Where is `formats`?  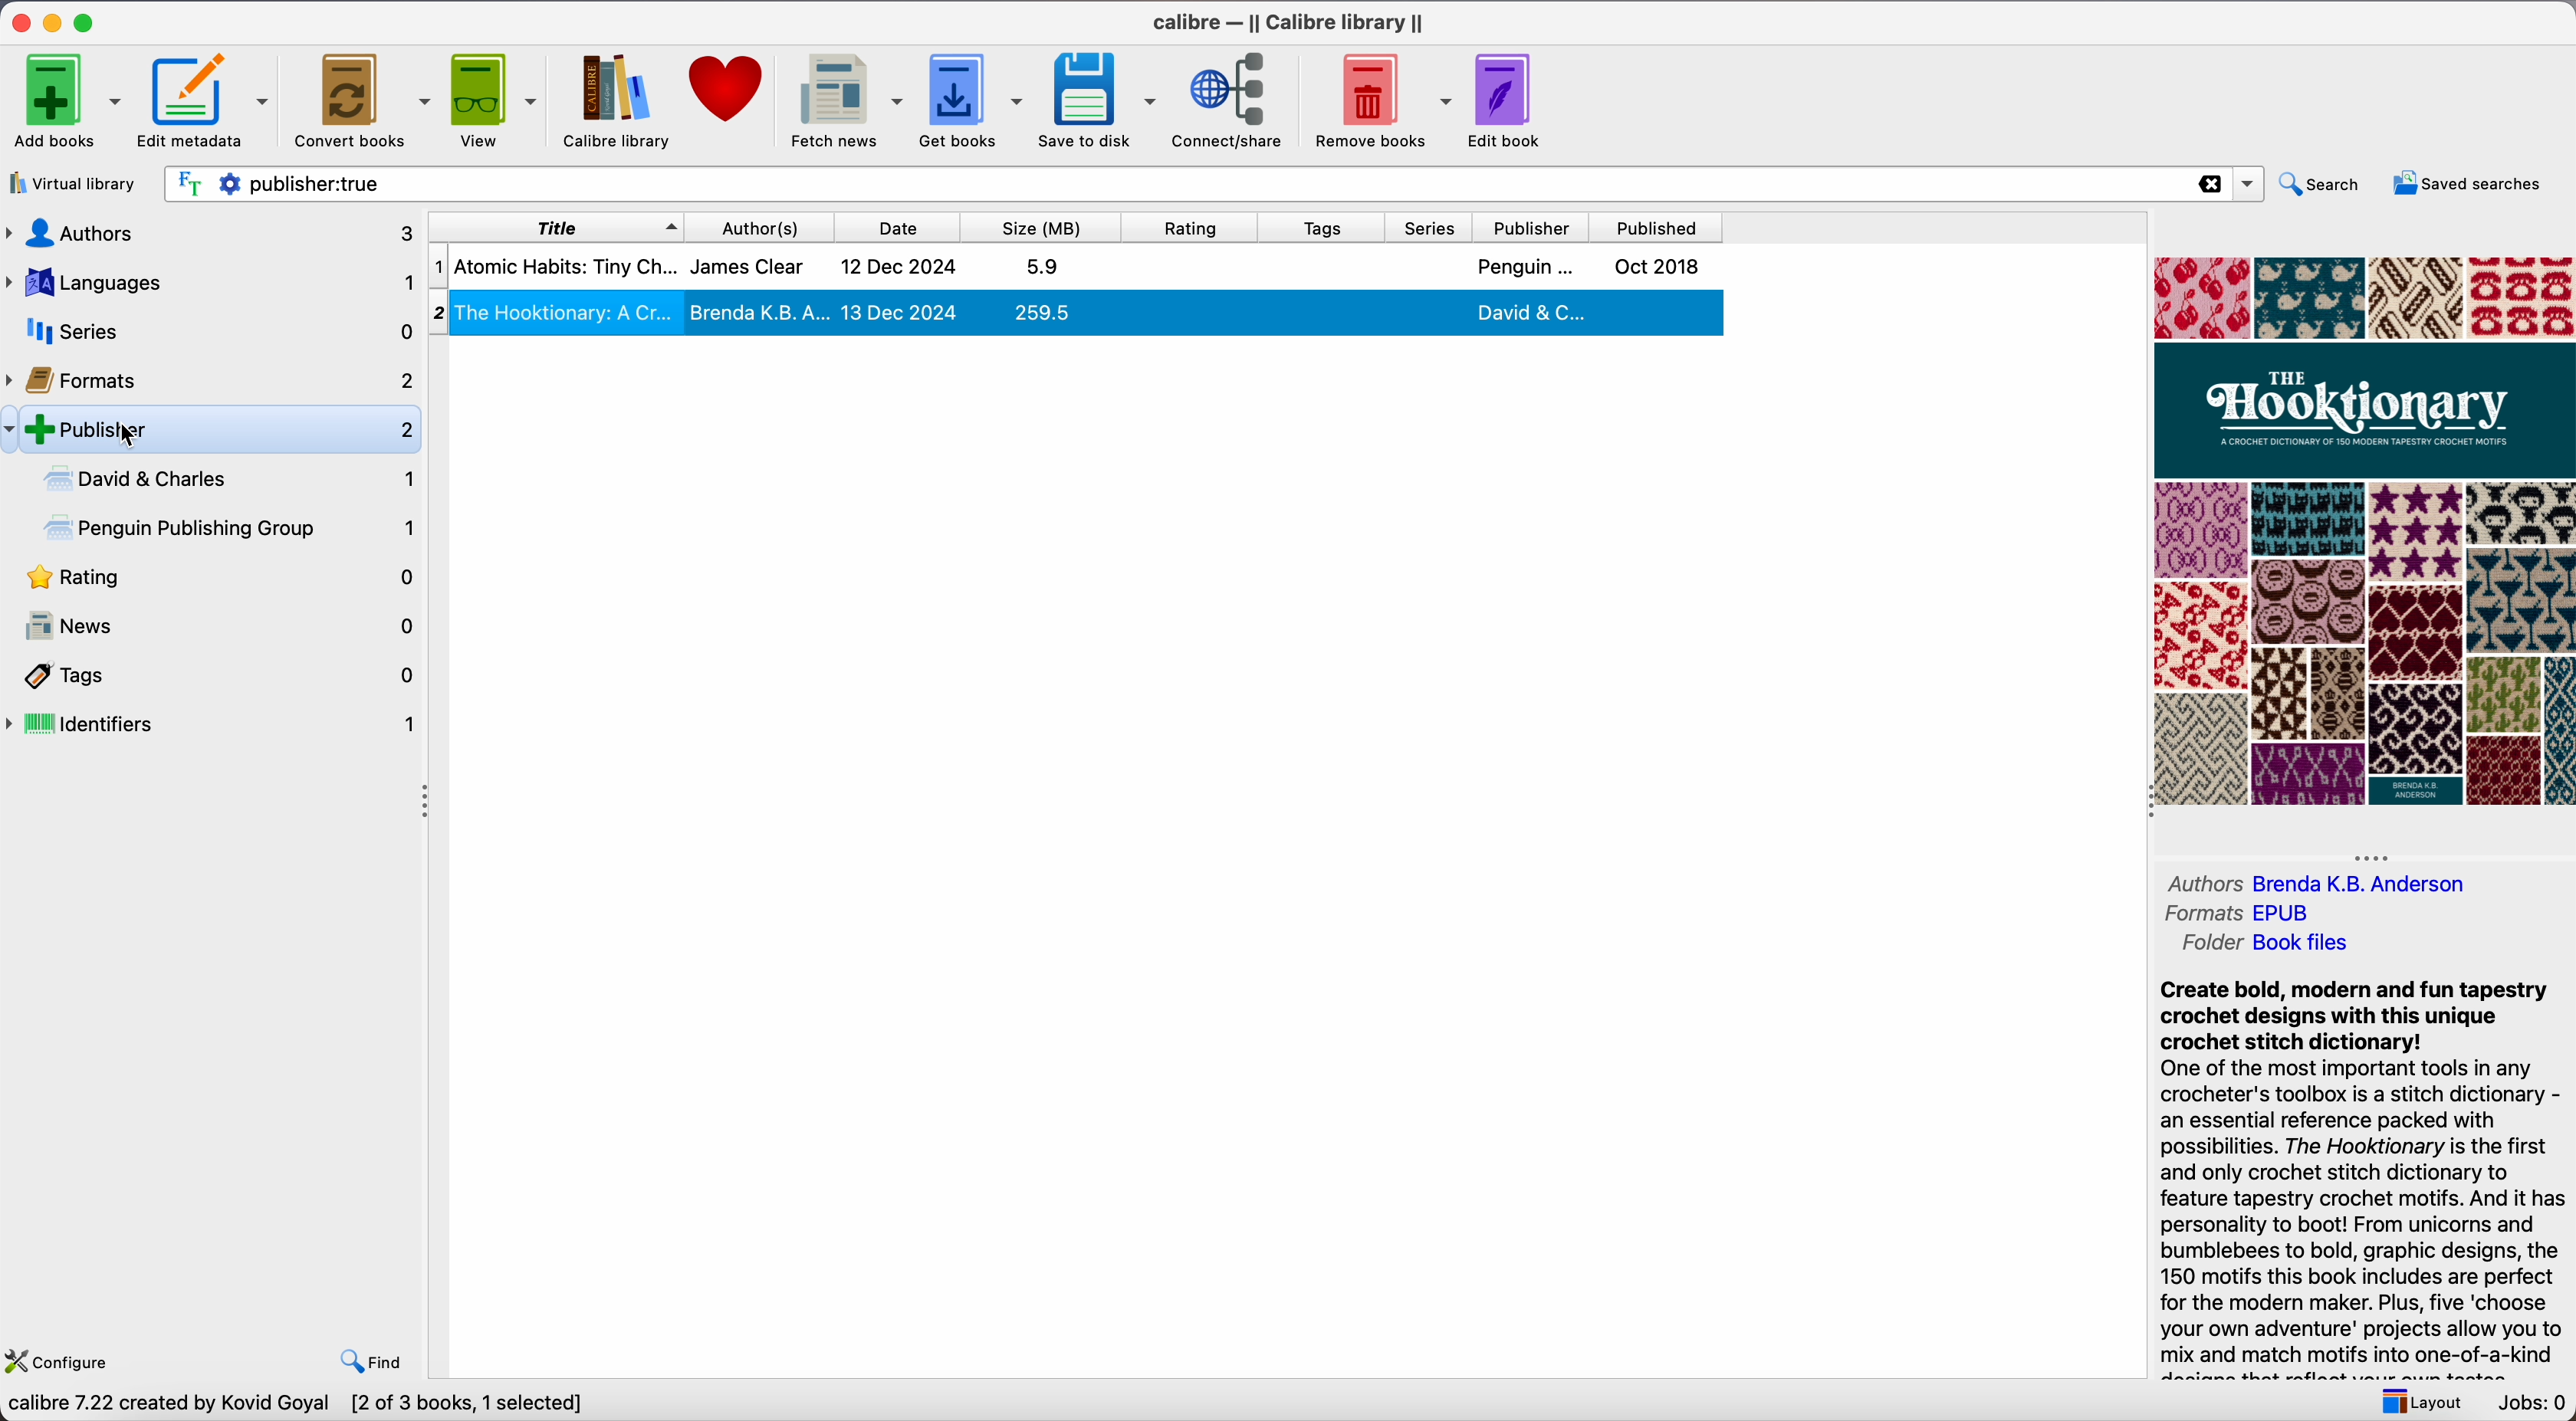 formats is located at coordinates (211, 377).